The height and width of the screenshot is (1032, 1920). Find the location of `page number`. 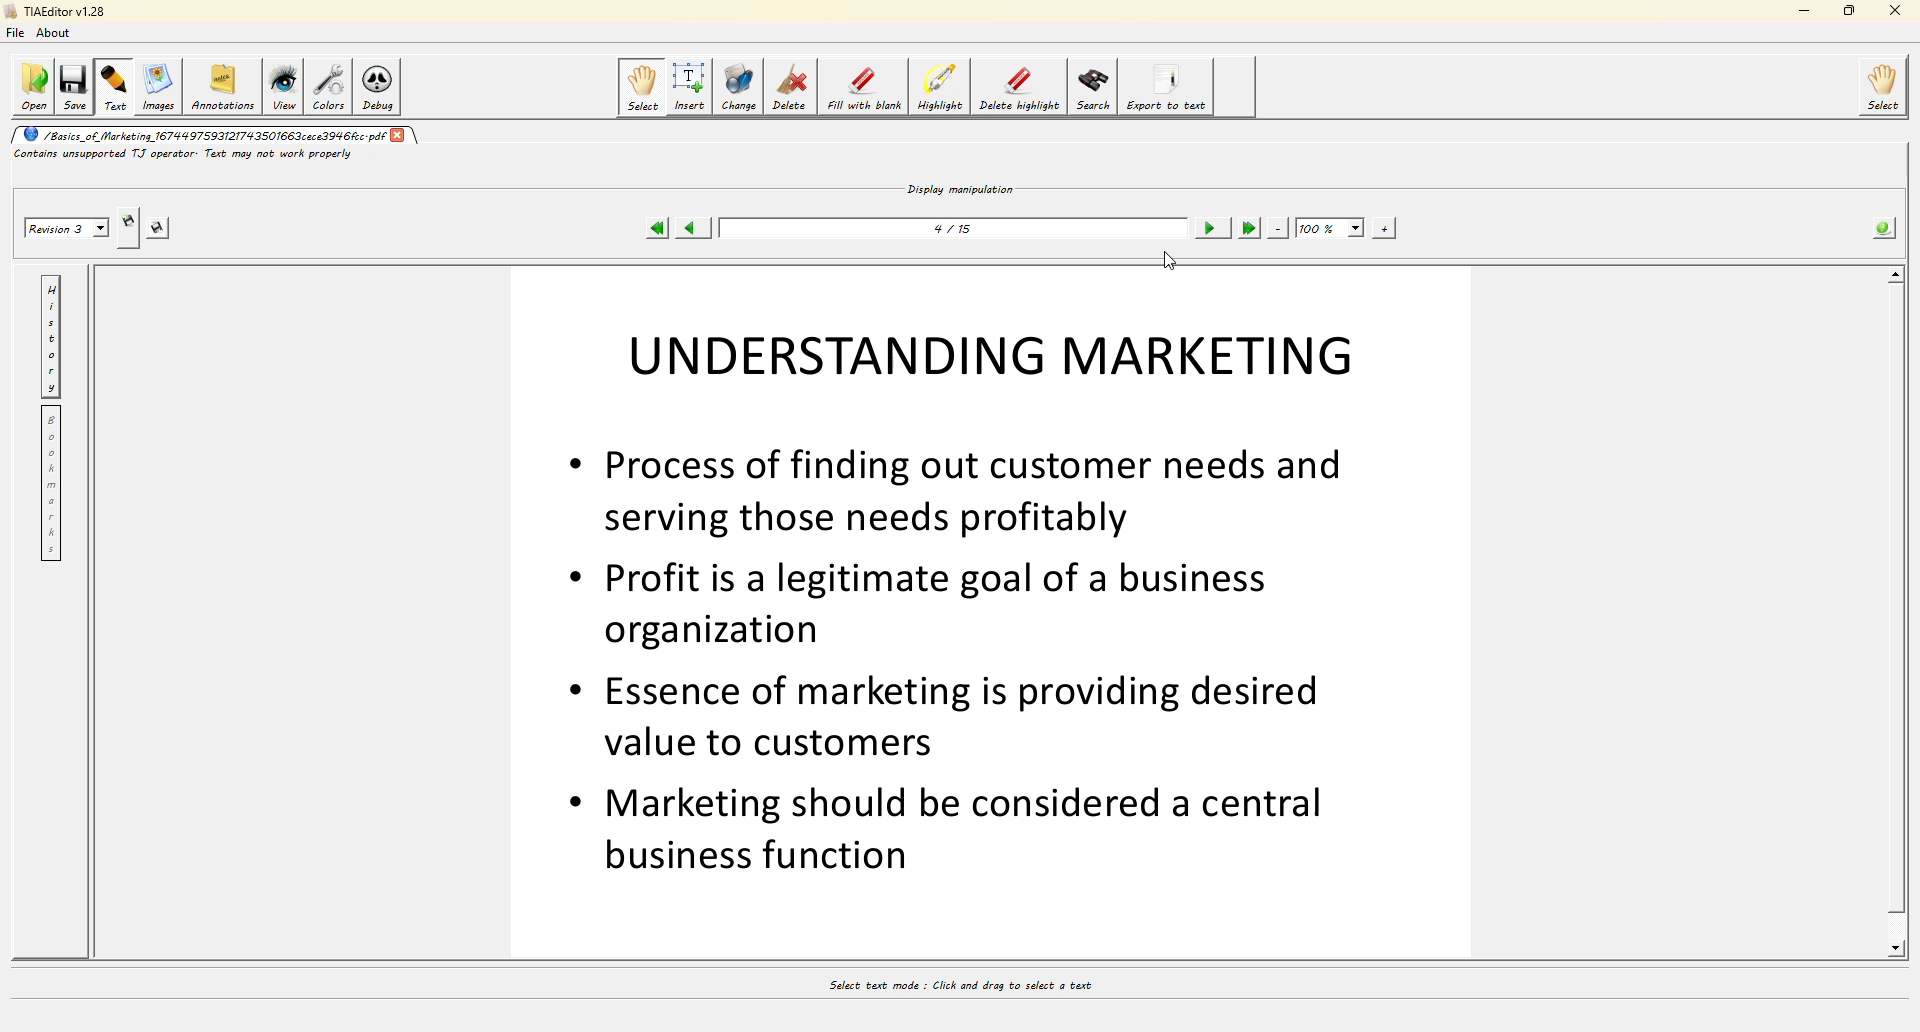

page number is located at coordinates (945, 230).